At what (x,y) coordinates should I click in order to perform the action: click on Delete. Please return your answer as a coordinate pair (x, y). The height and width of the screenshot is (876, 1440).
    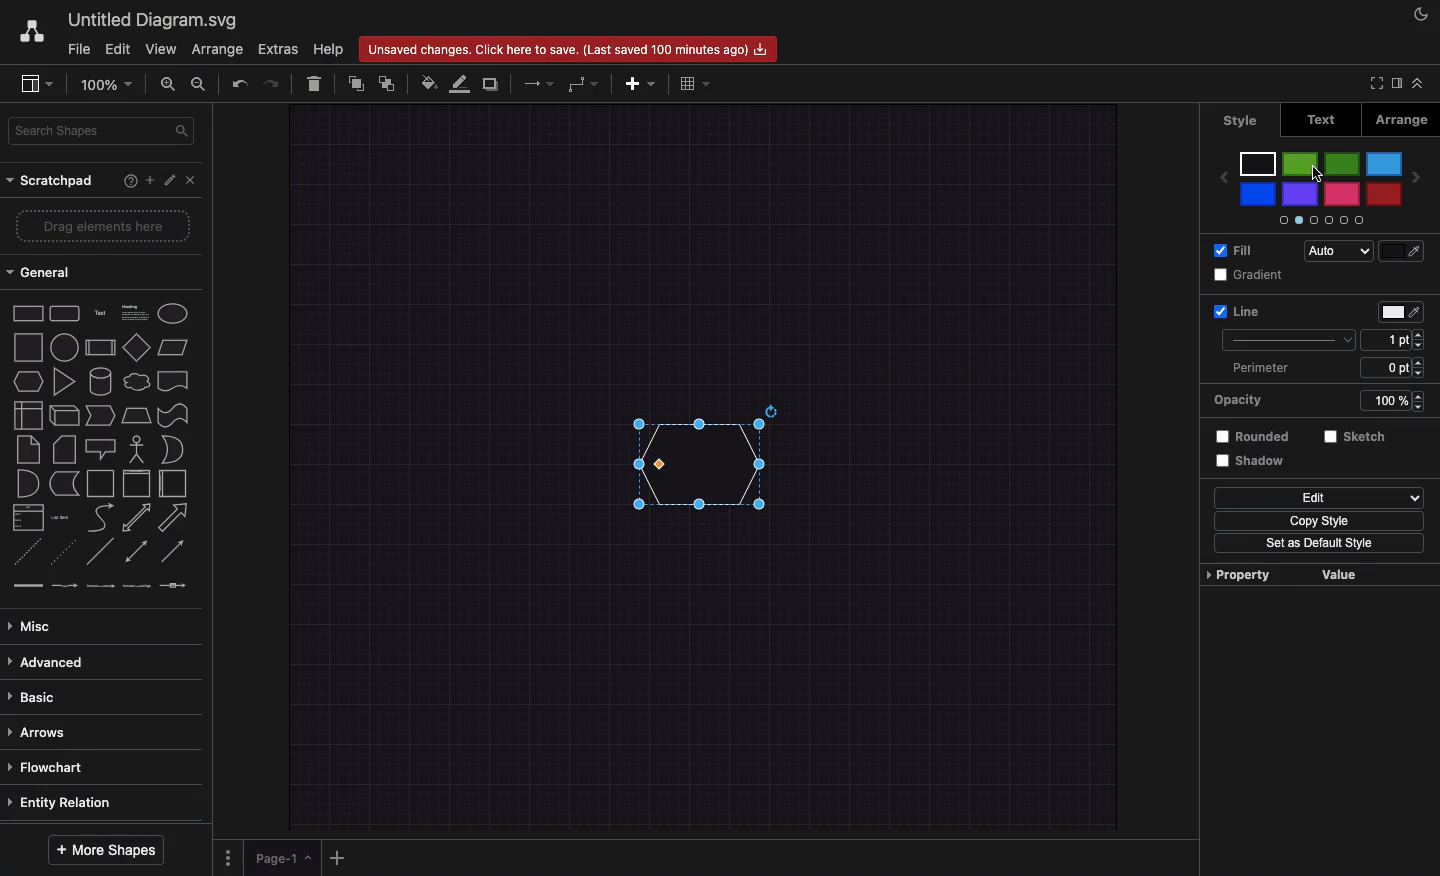
    Looking at the image, I should click on (318, 85).